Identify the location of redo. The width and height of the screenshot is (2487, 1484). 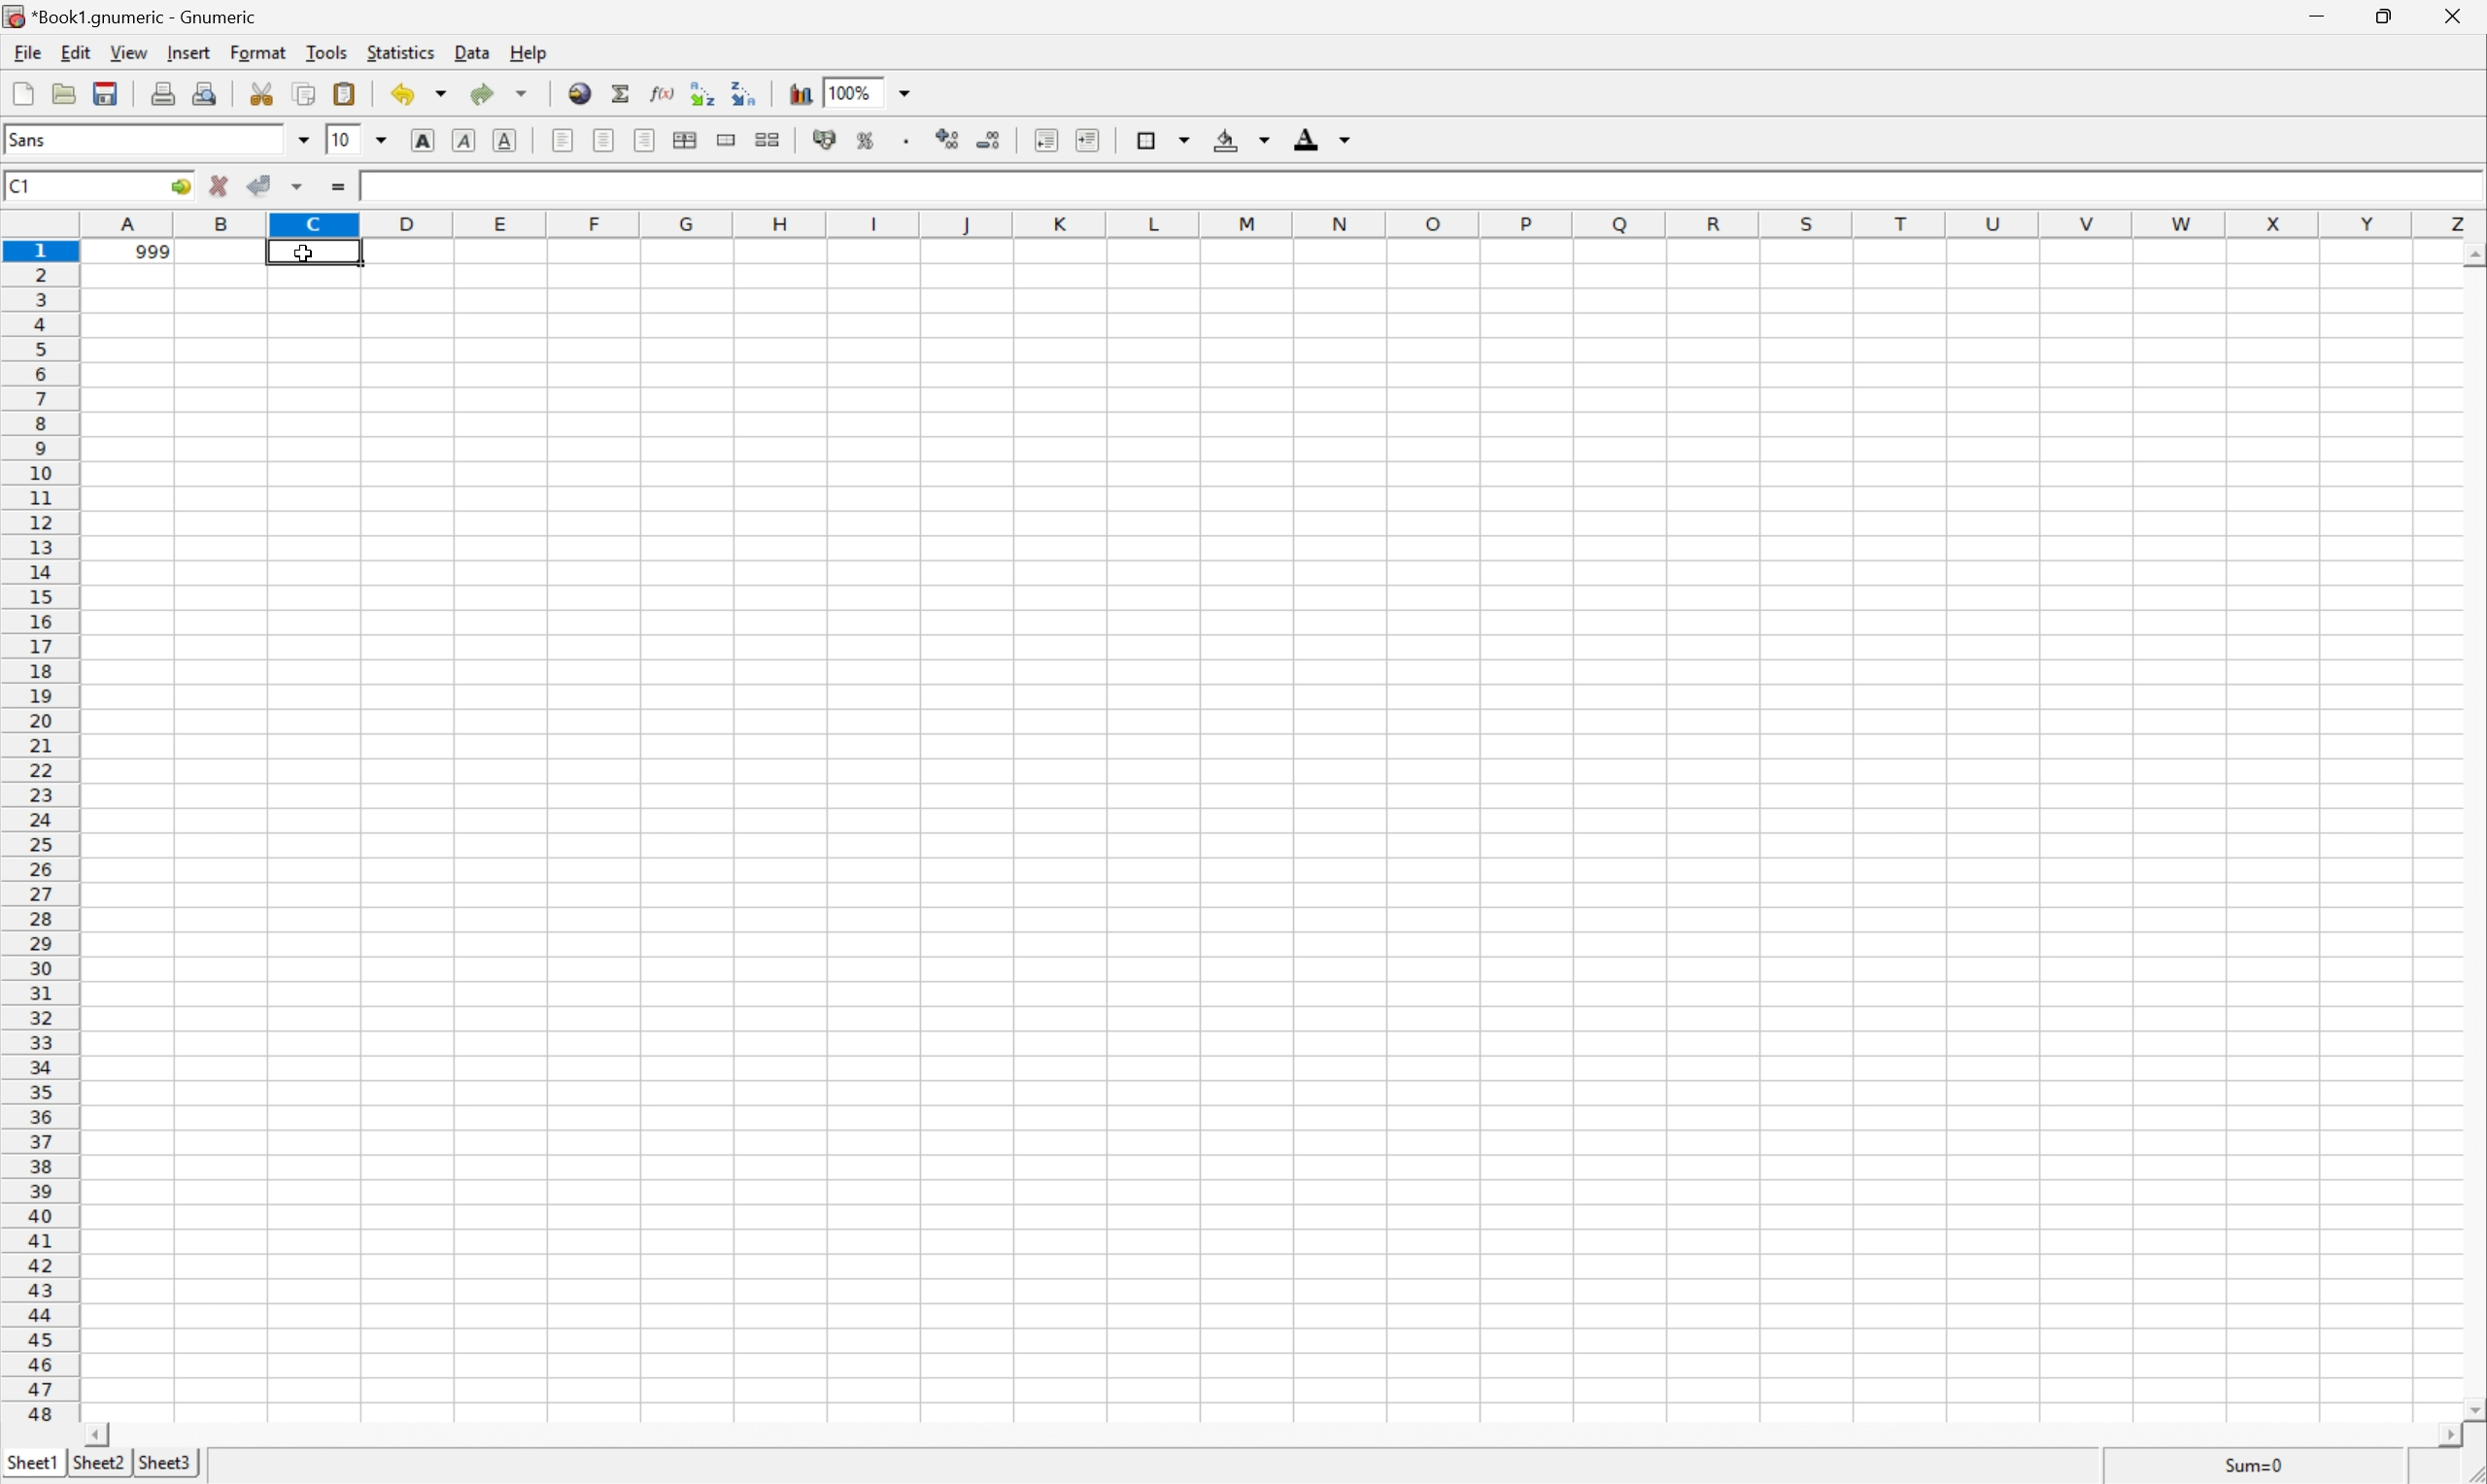
(499, 92).